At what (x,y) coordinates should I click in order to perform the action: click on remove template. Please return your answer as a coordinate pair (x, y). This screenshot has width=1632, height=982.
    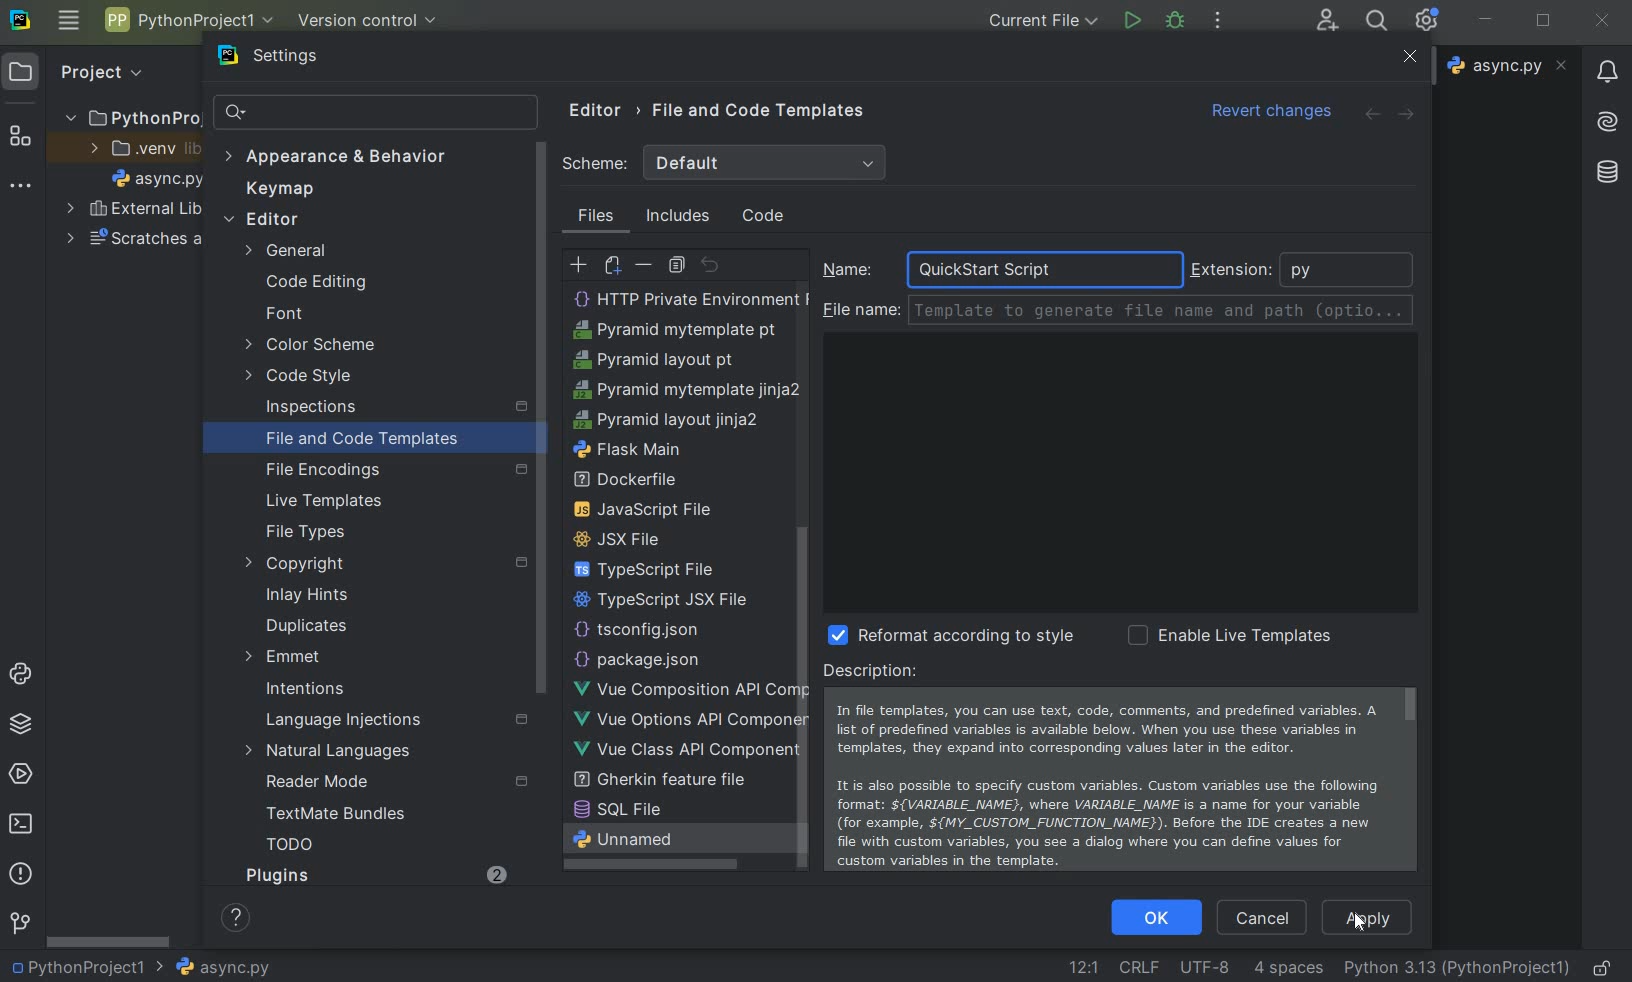
    Looking at the image, I should click on (645, 264).